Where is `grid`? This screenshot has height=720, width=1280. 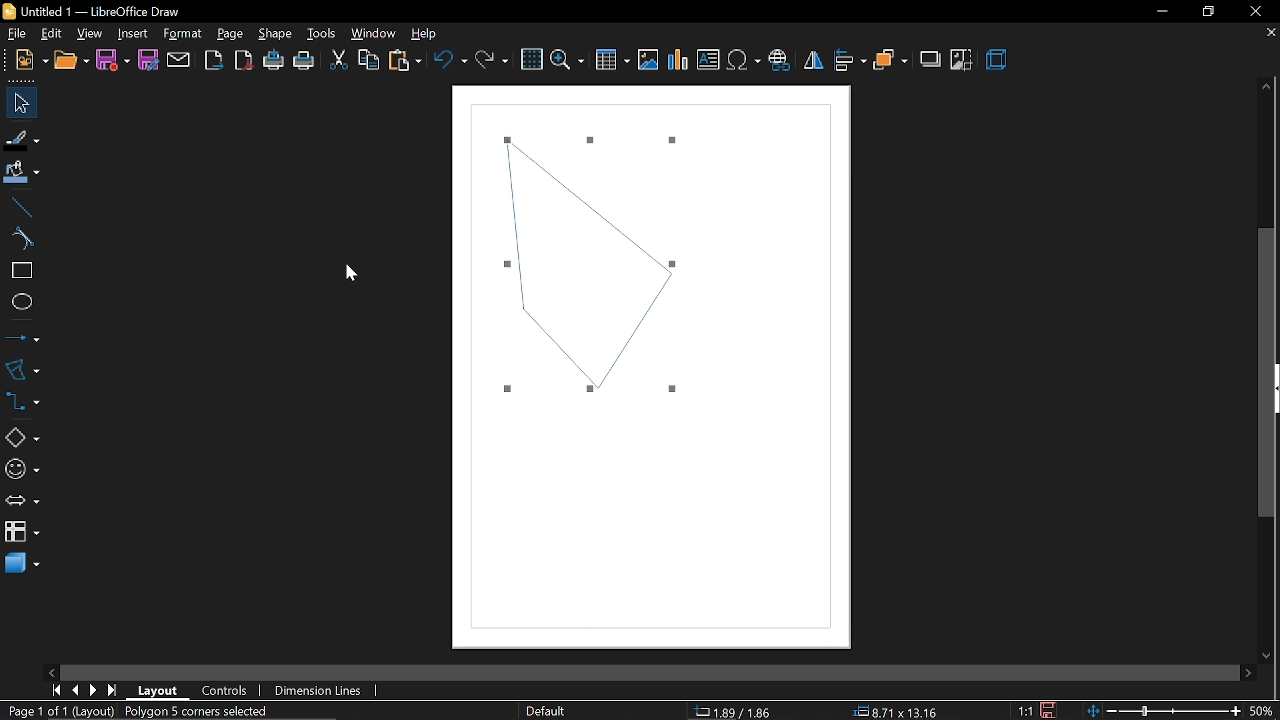 grid is located at coordinates (532, 60).